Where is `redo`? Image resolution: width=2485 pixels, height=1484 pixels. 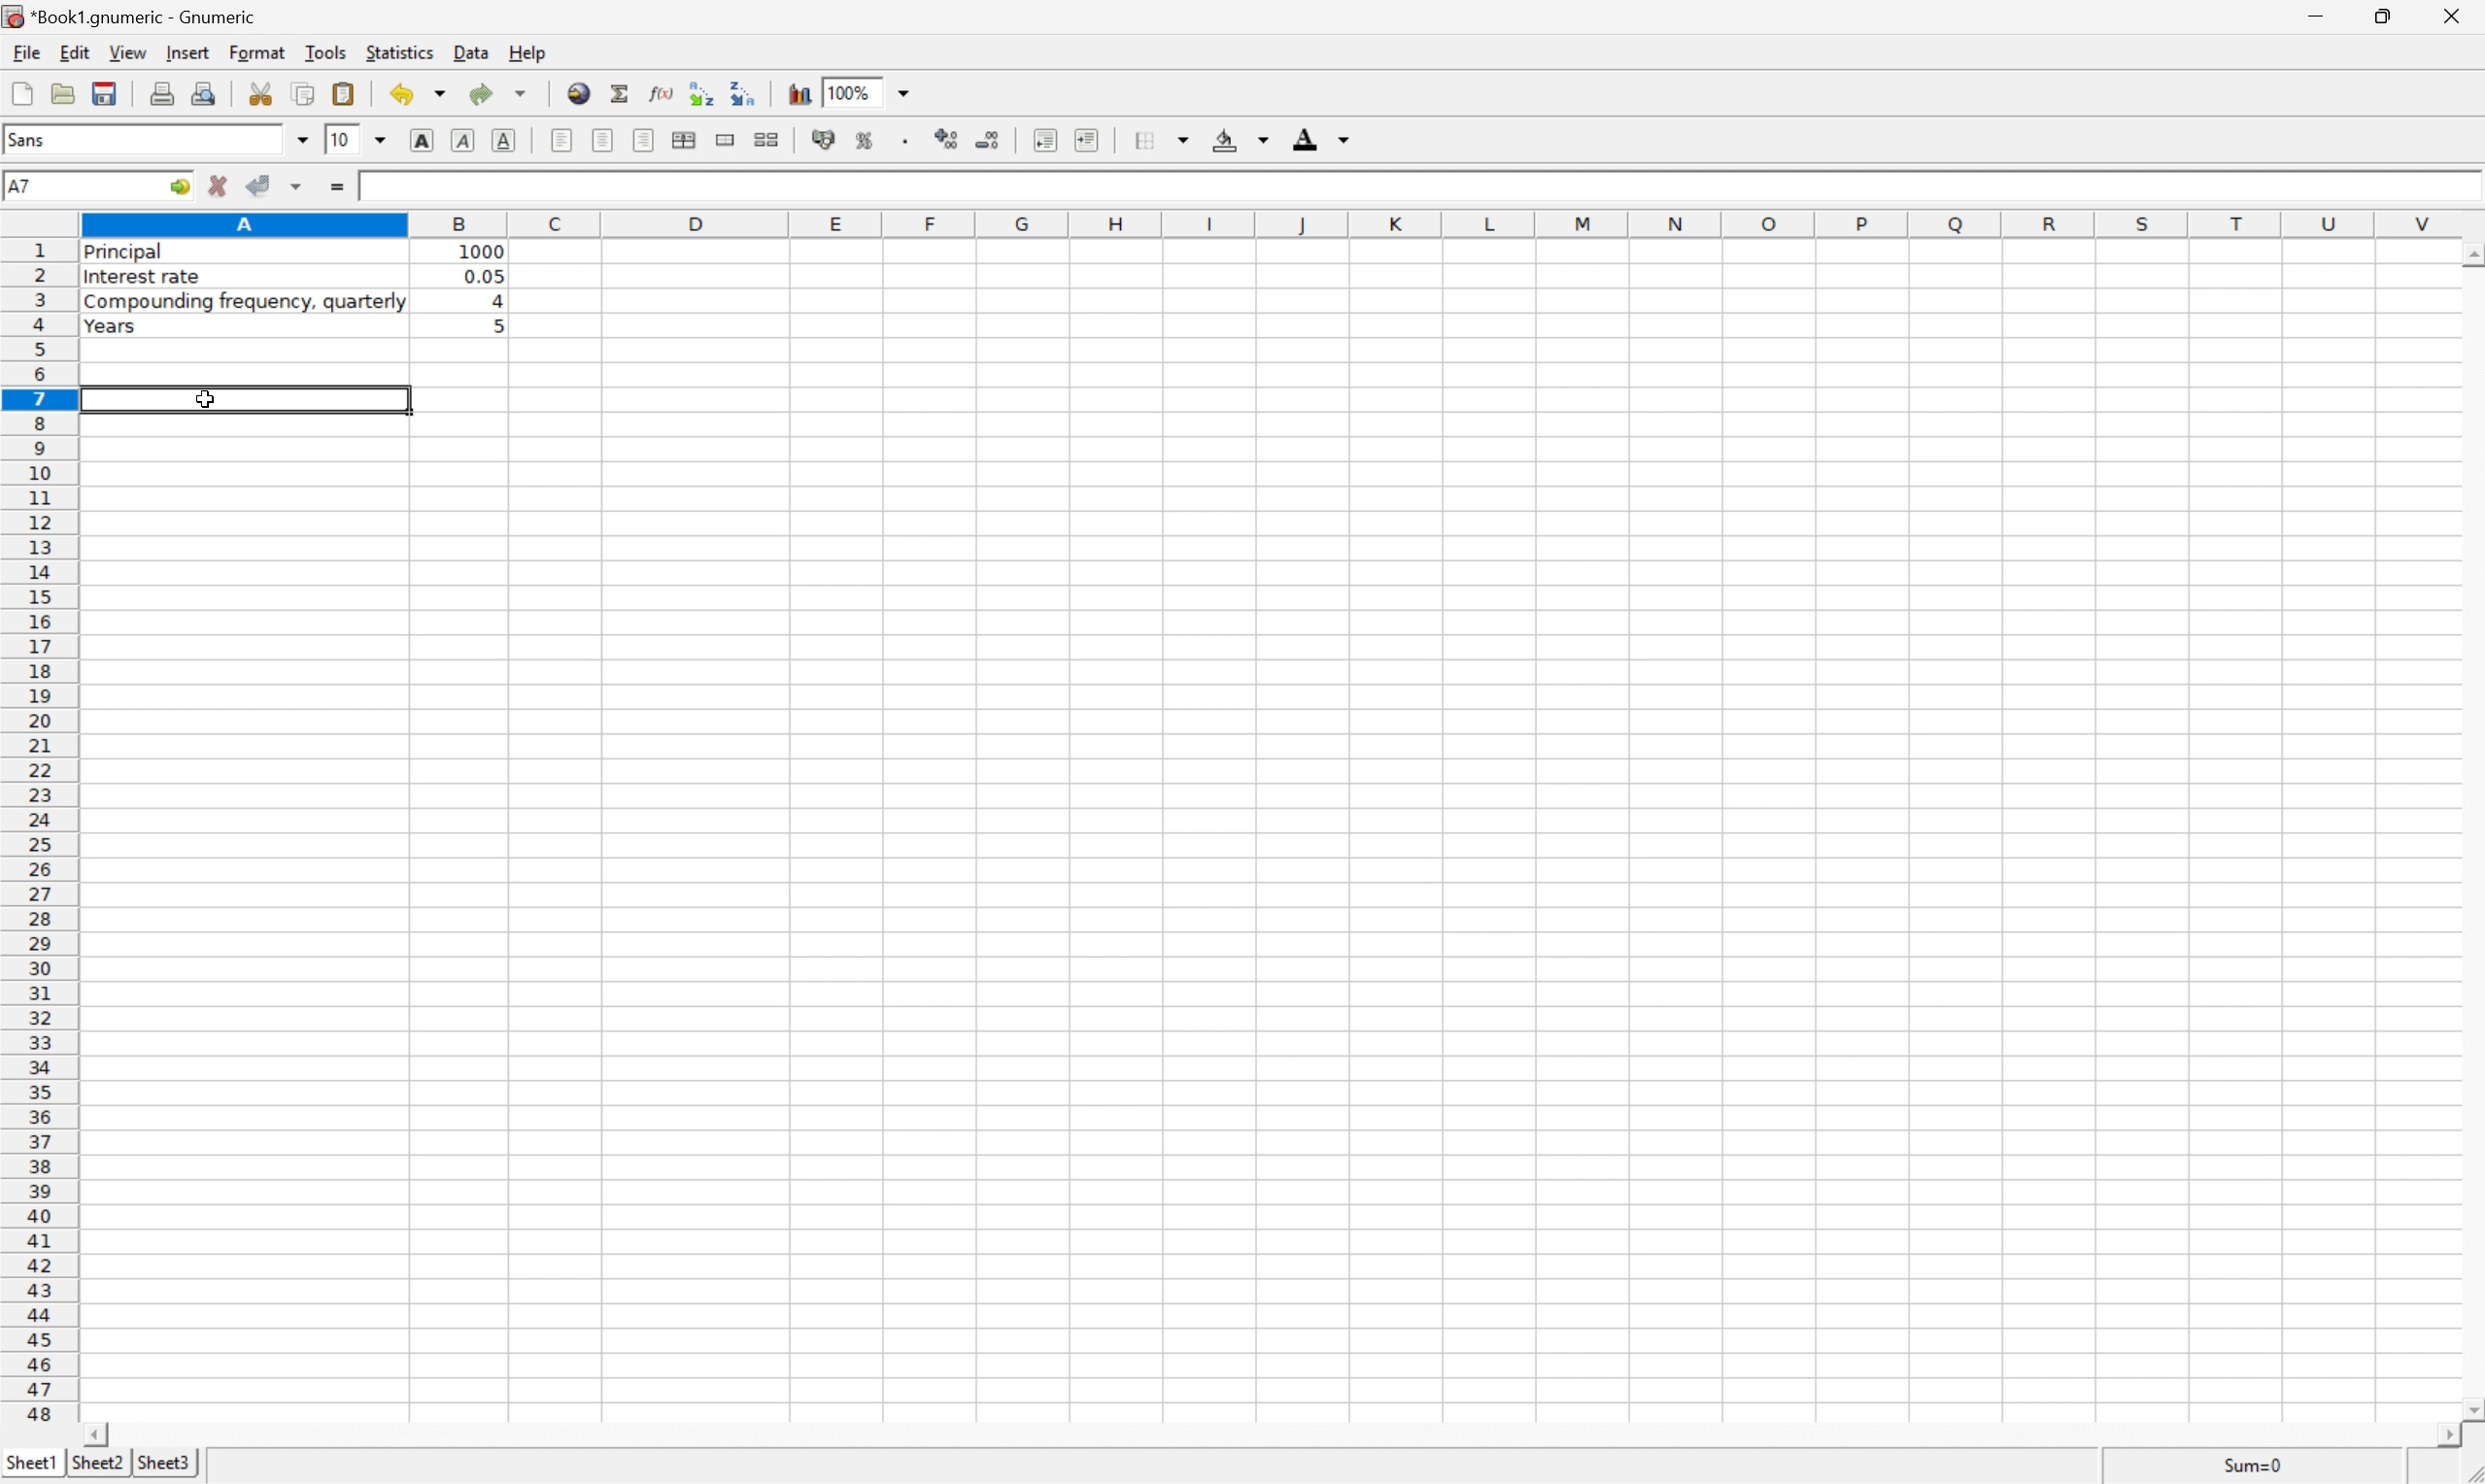
redo is located at coordinates (499, 92).